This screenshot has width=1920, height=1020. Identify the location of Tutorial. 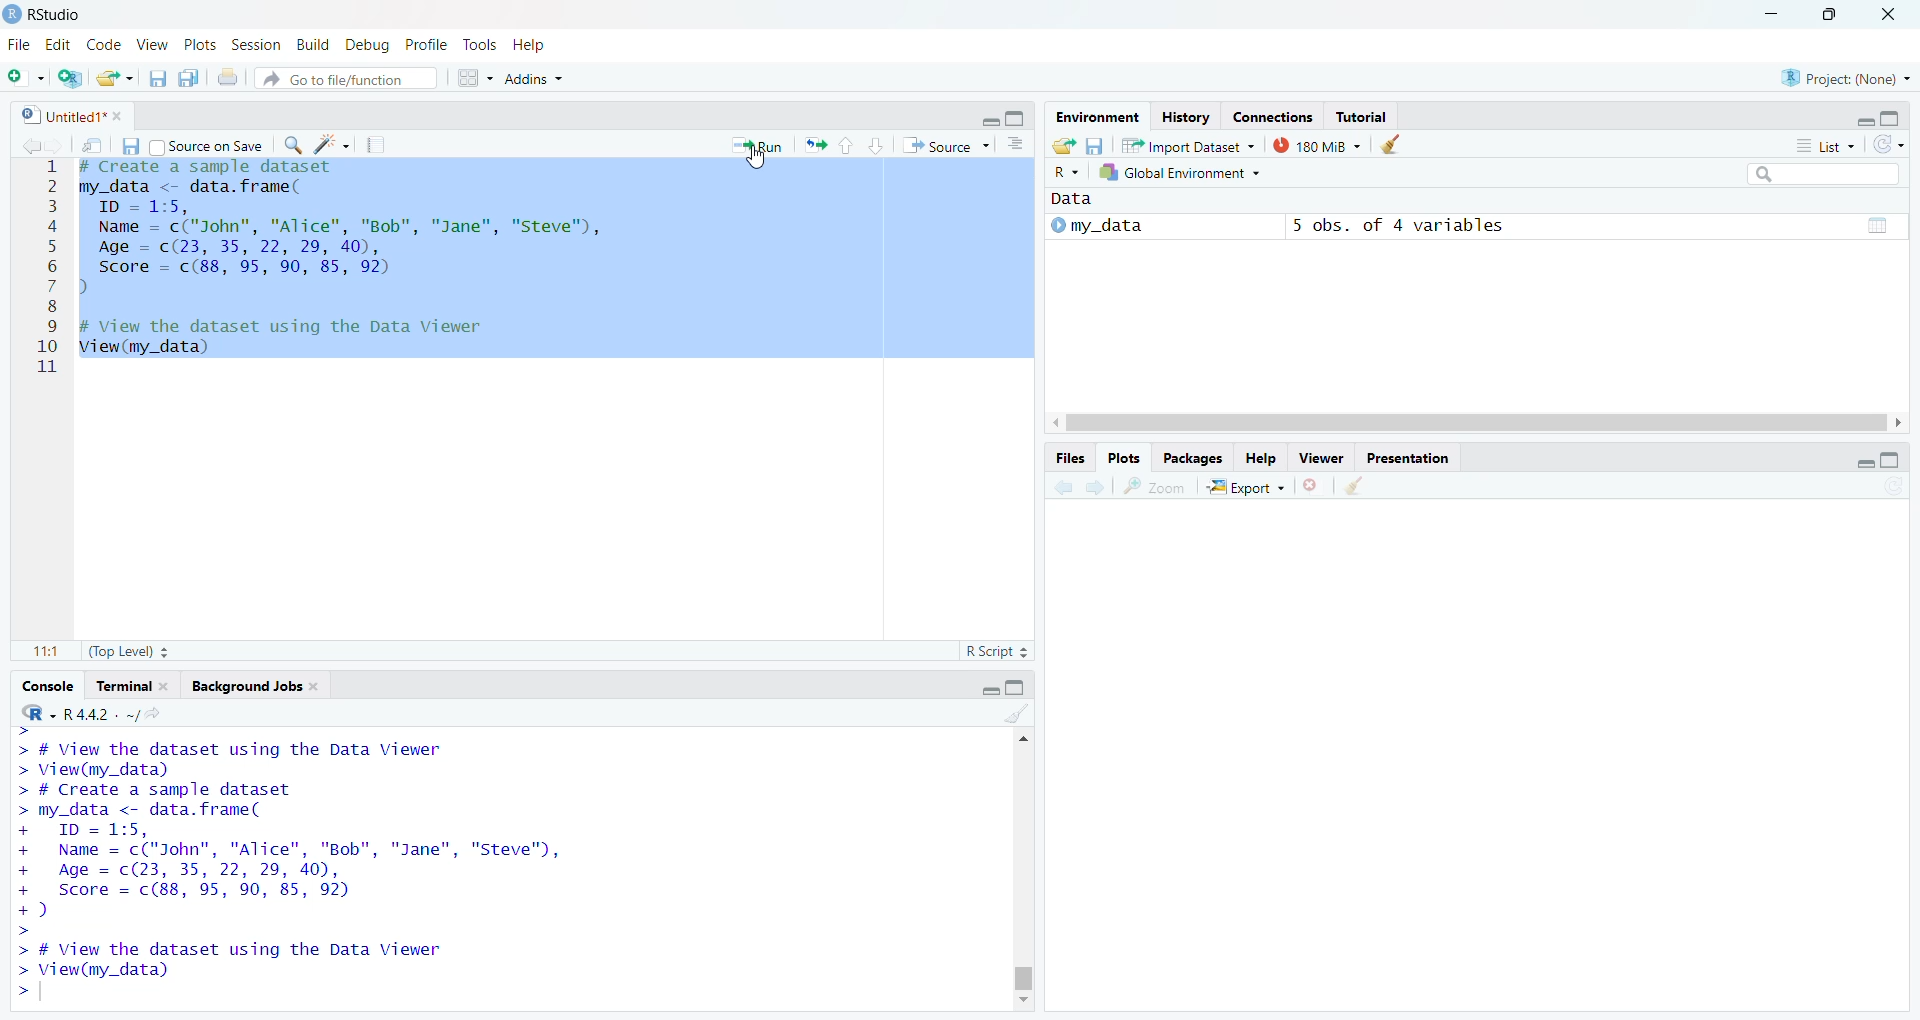
(1363, 117).